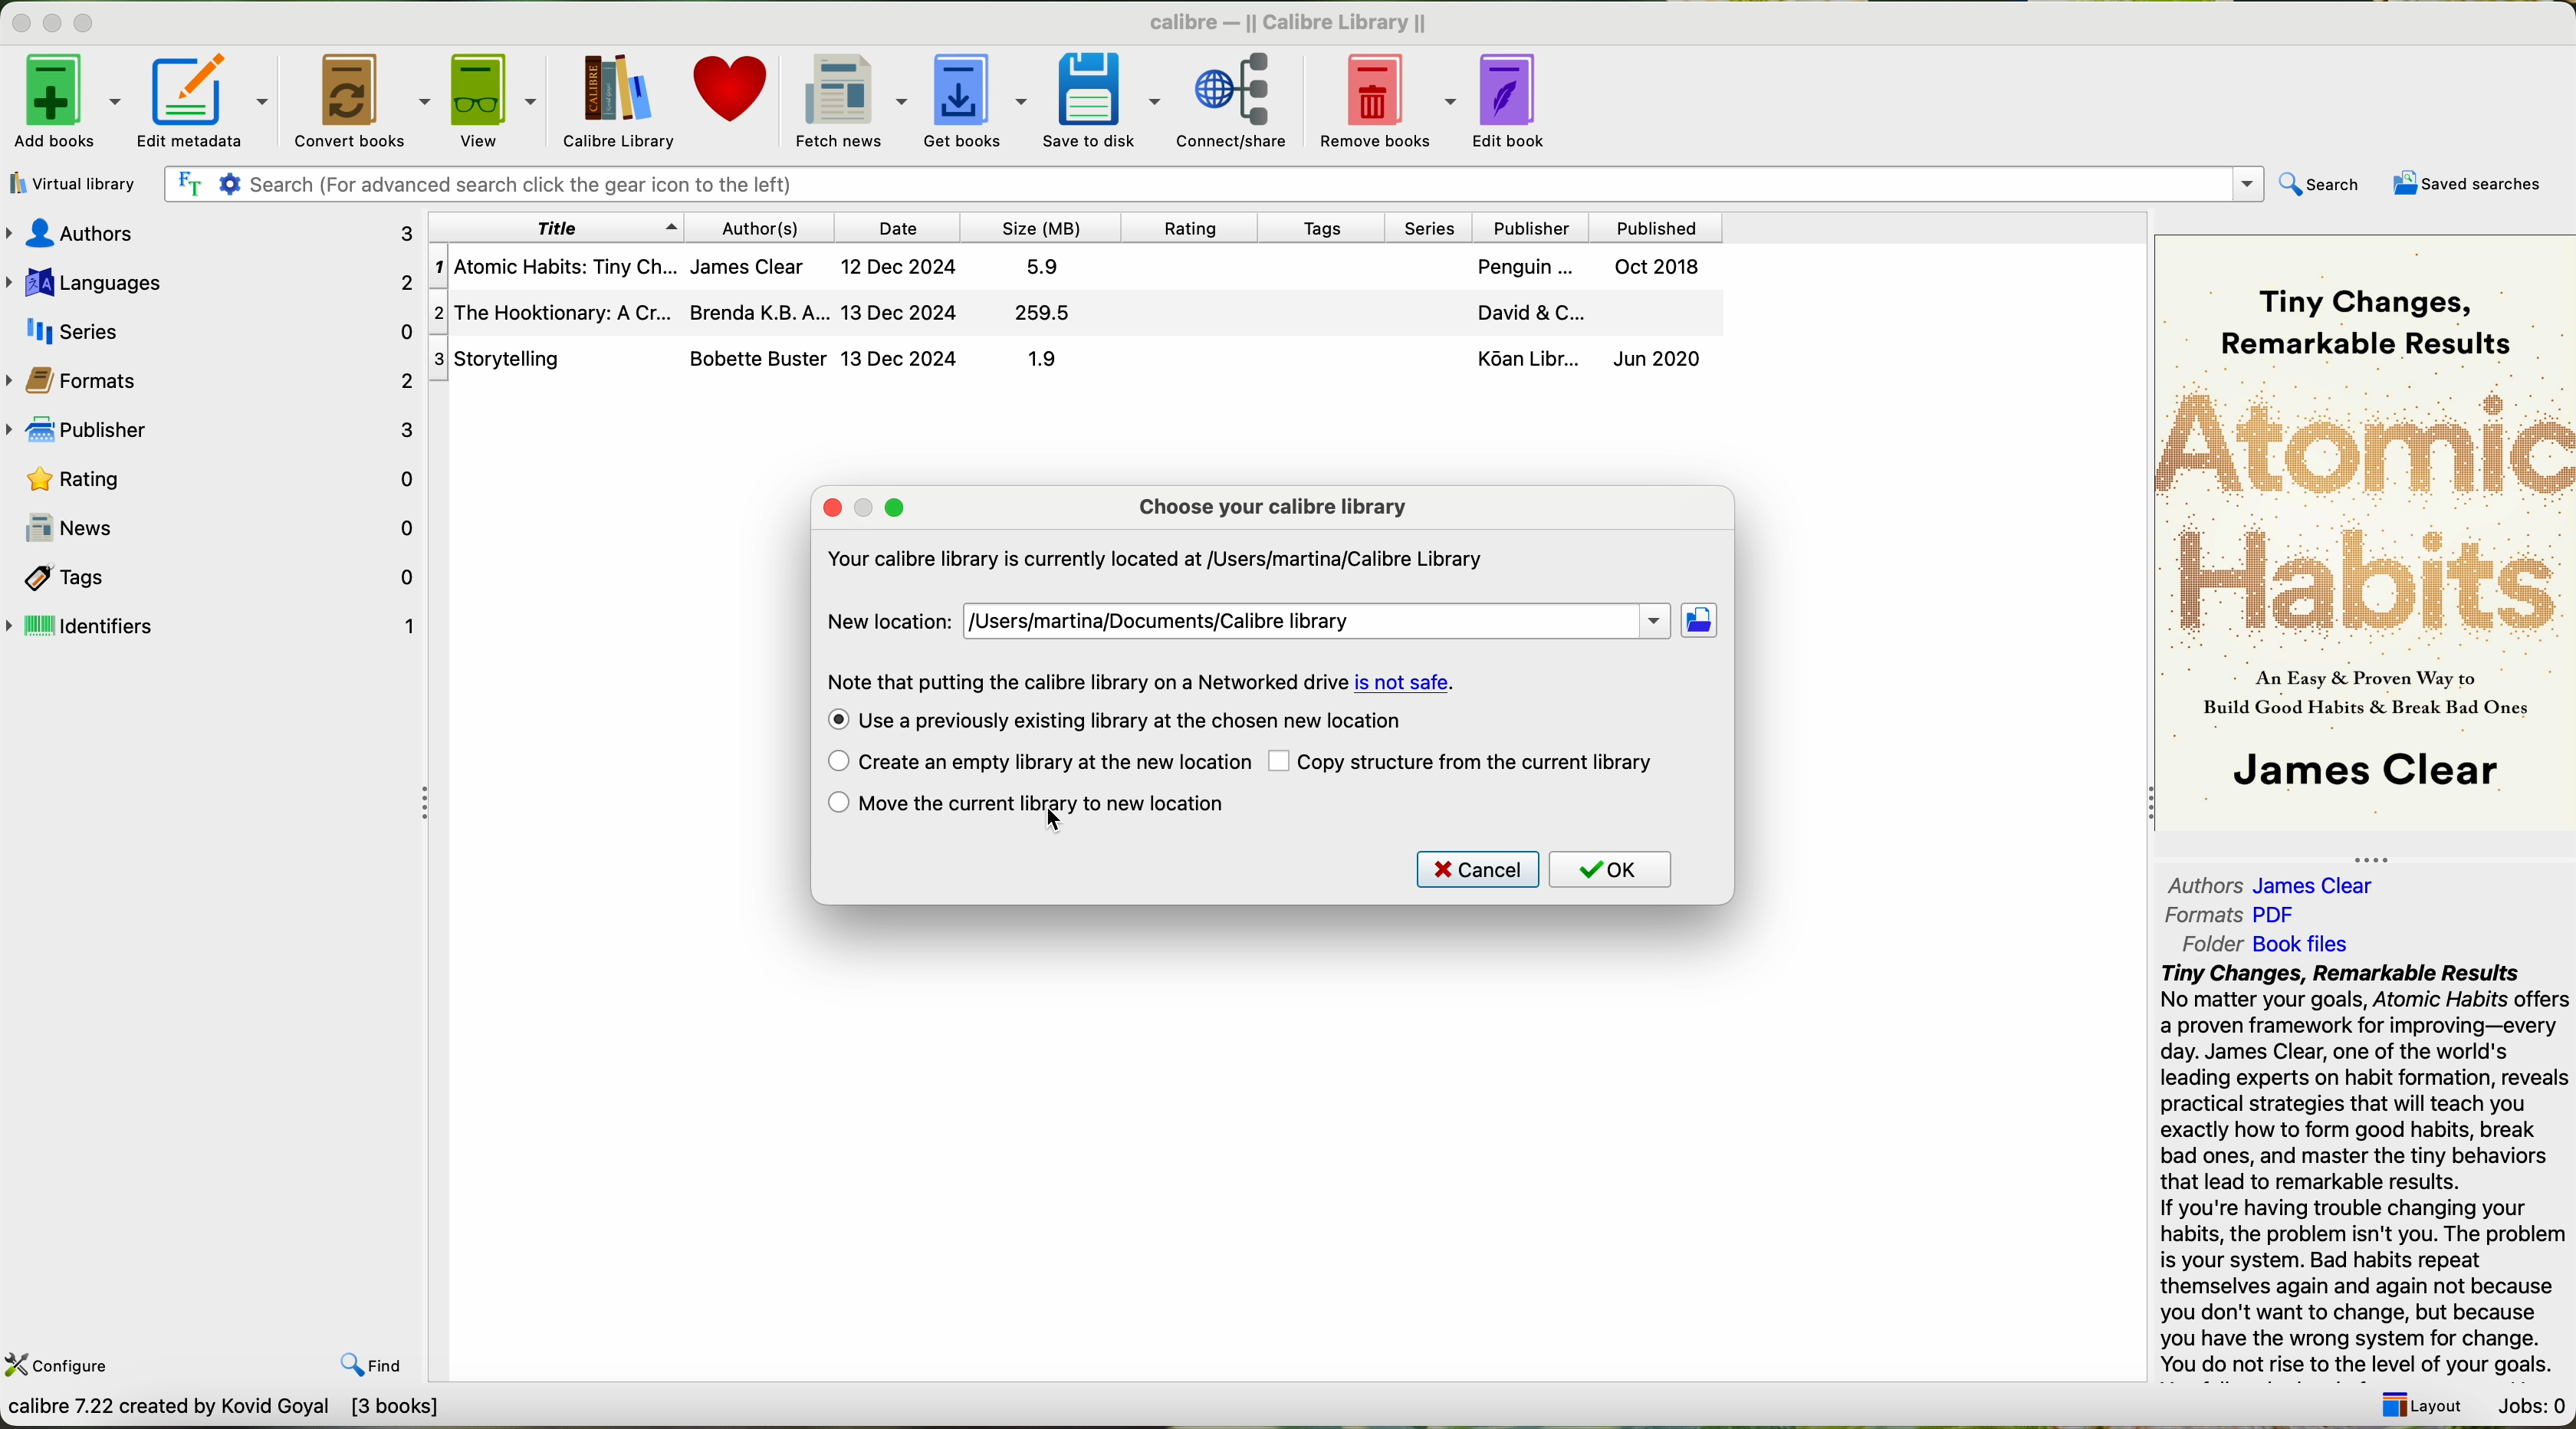 The width and height of the screenshot is (2576, 1429). What do you see at coordinates (897, 506) in the screenshot?
I see `maximize window` at bounding box center [897, 506].